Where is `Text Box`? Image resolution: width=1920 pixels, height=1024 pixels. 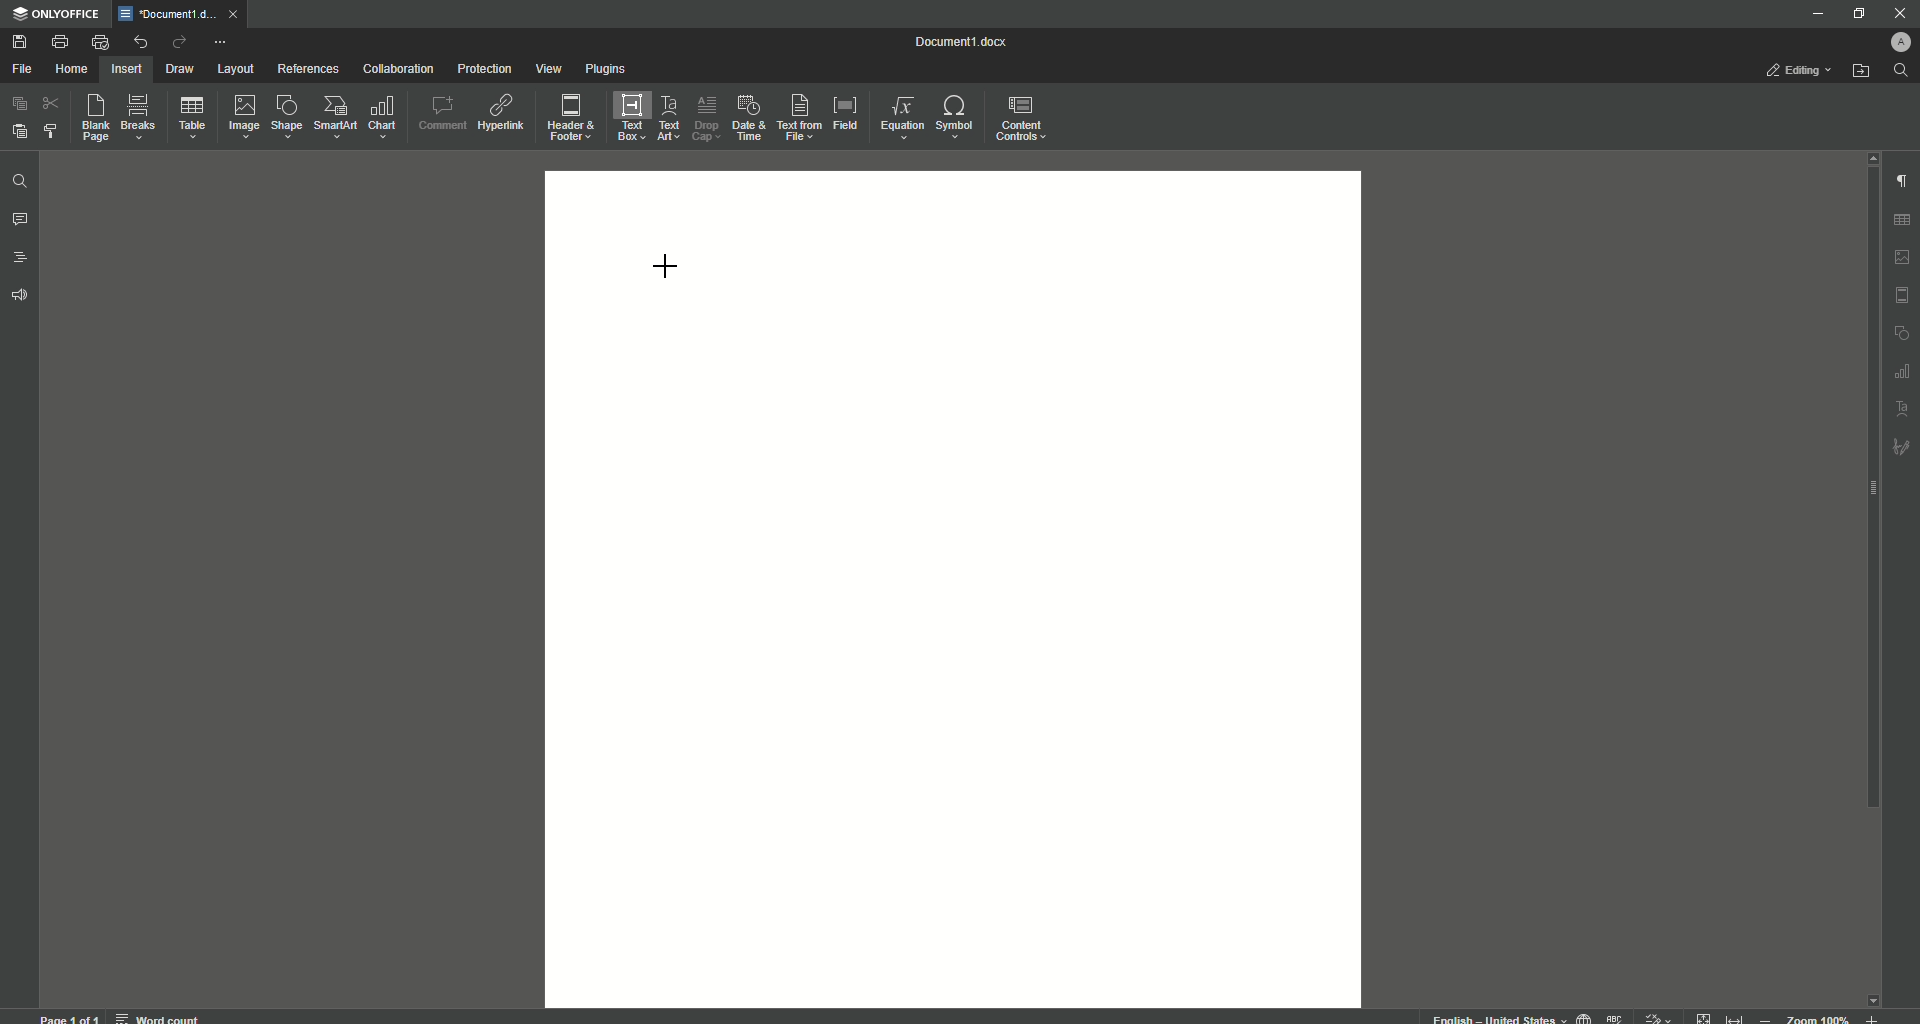 Text Box is located at coordinates (625, 117).